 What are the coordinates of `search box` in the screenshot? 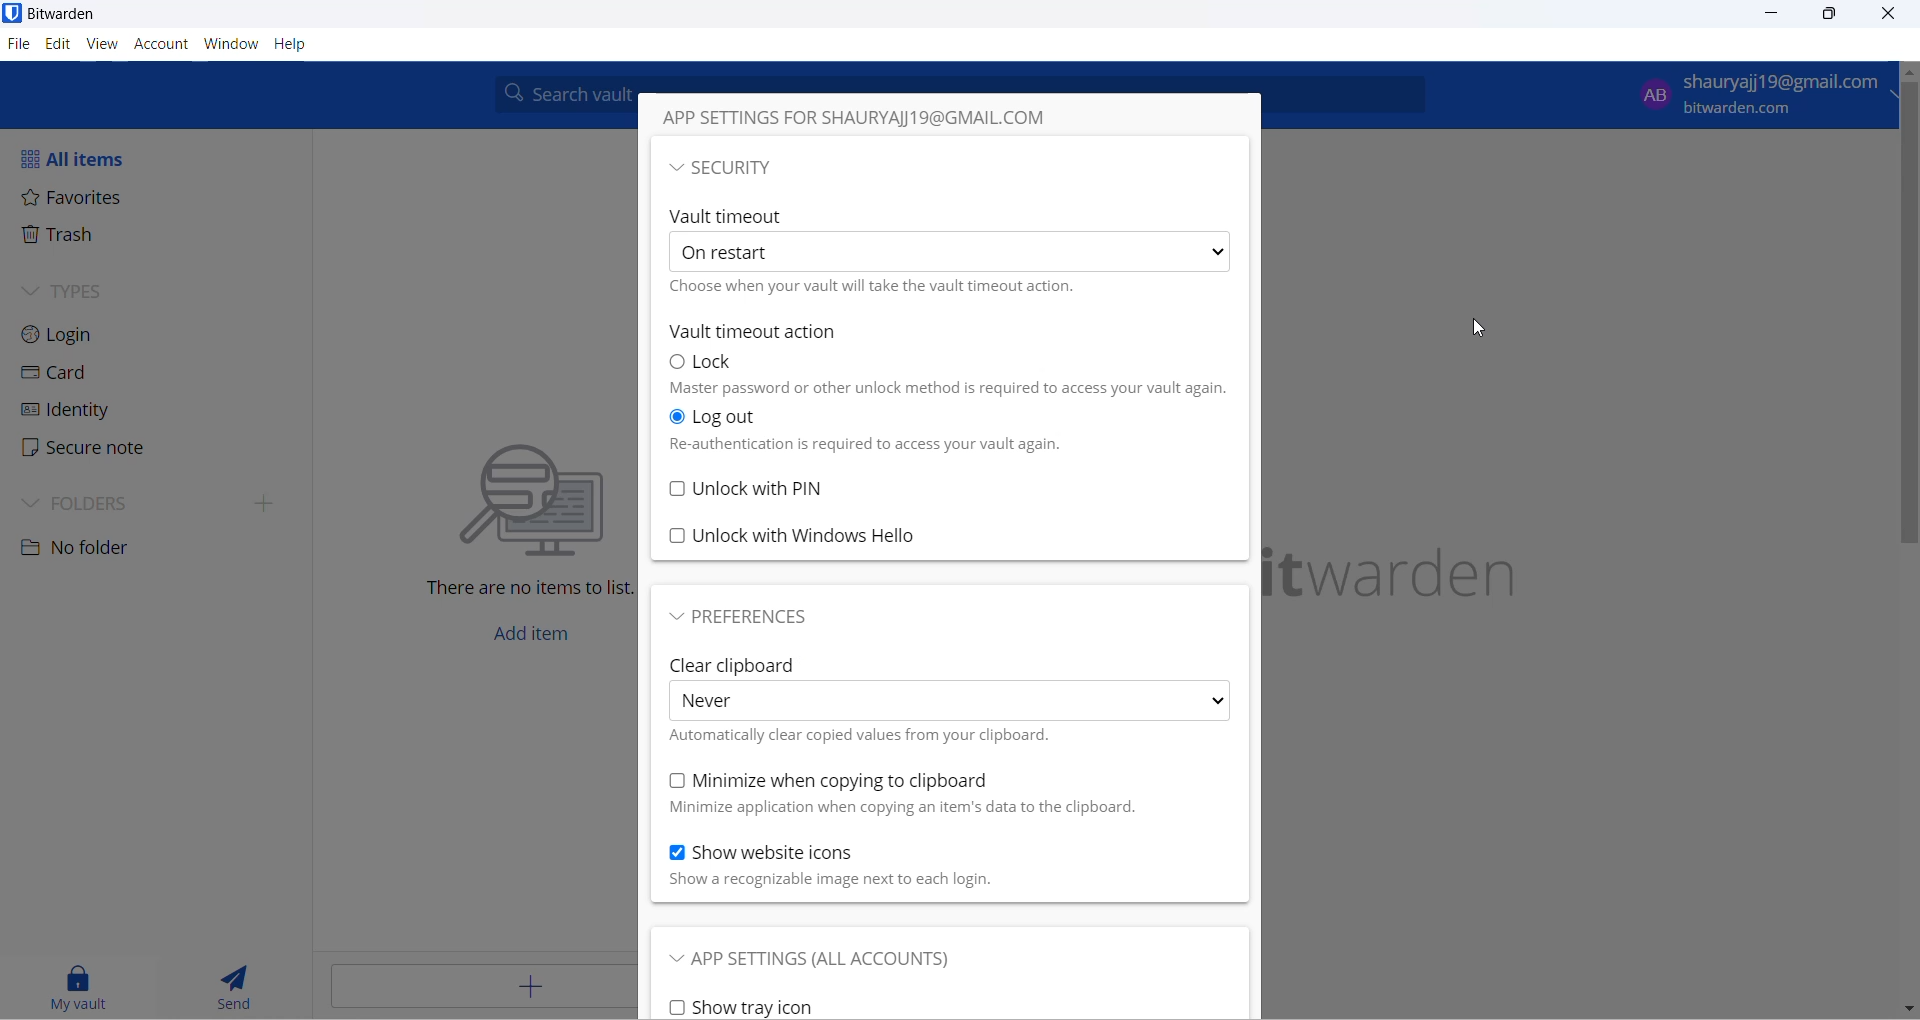 It's located at (560, 94).